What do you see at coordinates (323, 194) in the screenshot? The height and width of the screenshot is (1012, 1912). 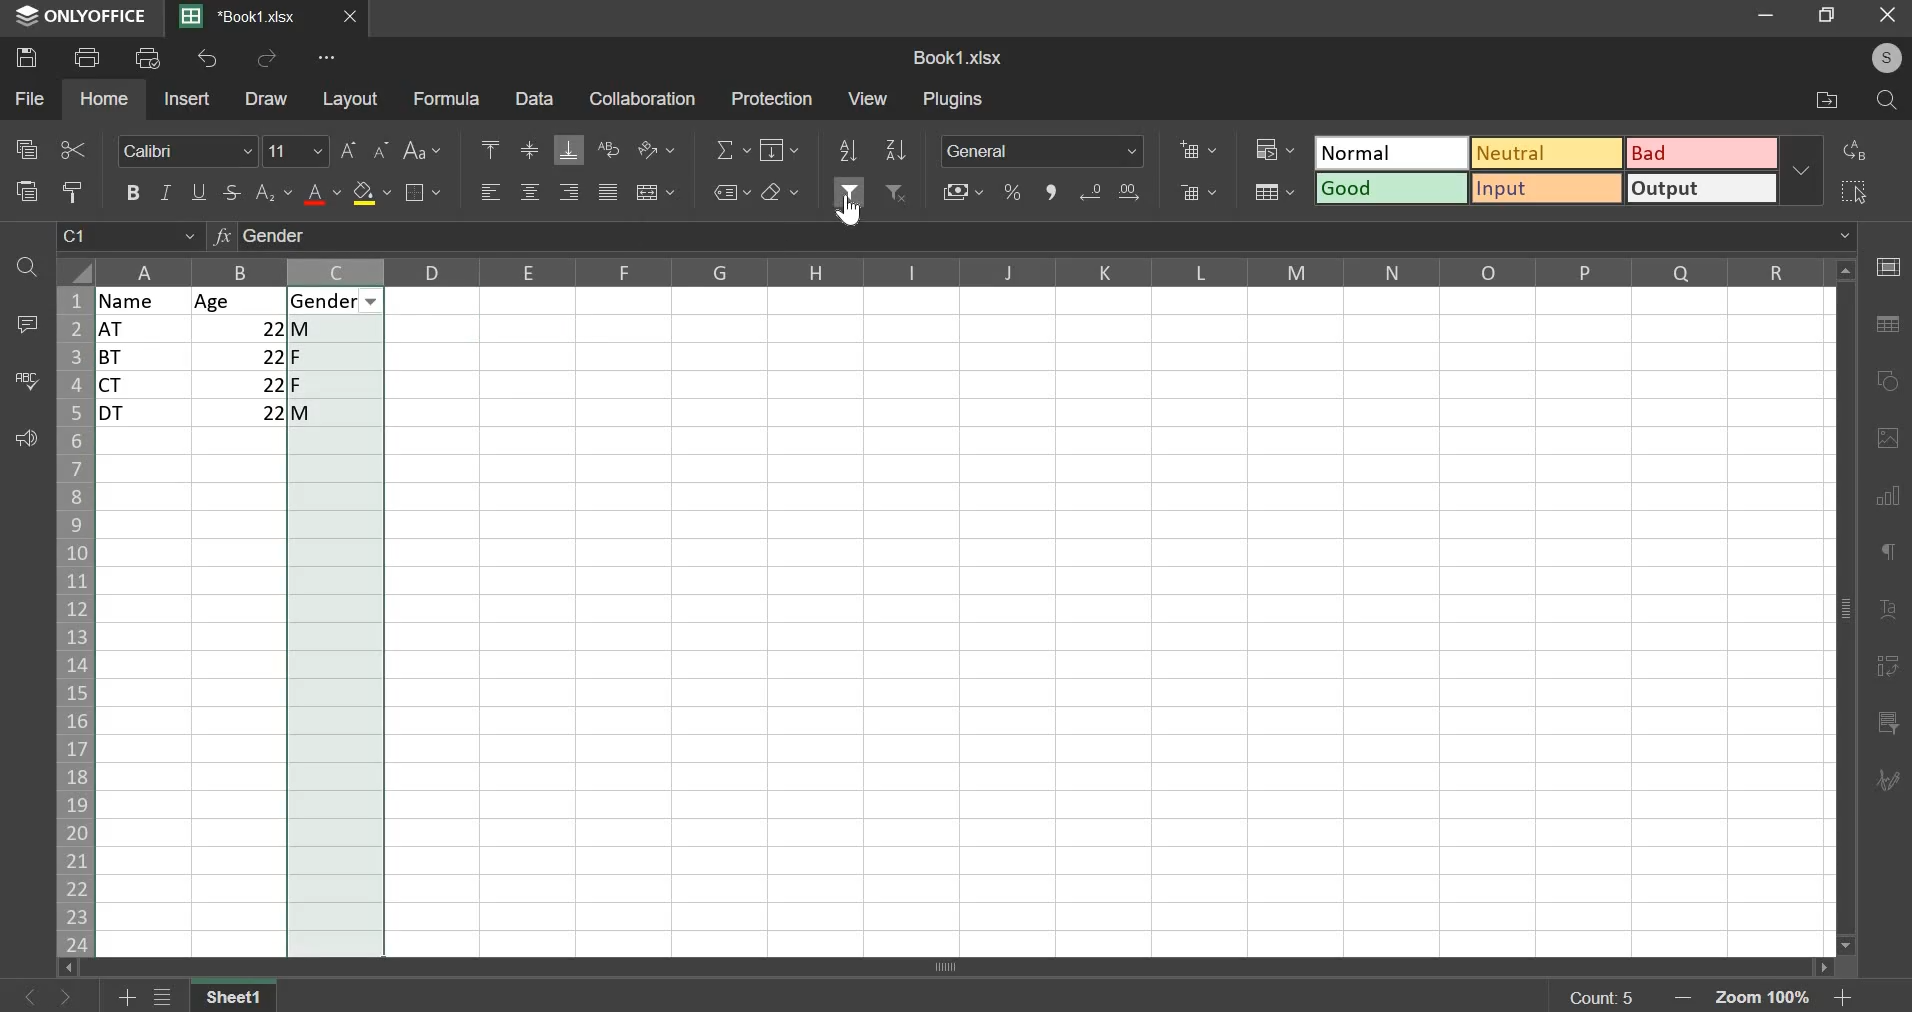 I see `font color` at bounding box center [323, 194].